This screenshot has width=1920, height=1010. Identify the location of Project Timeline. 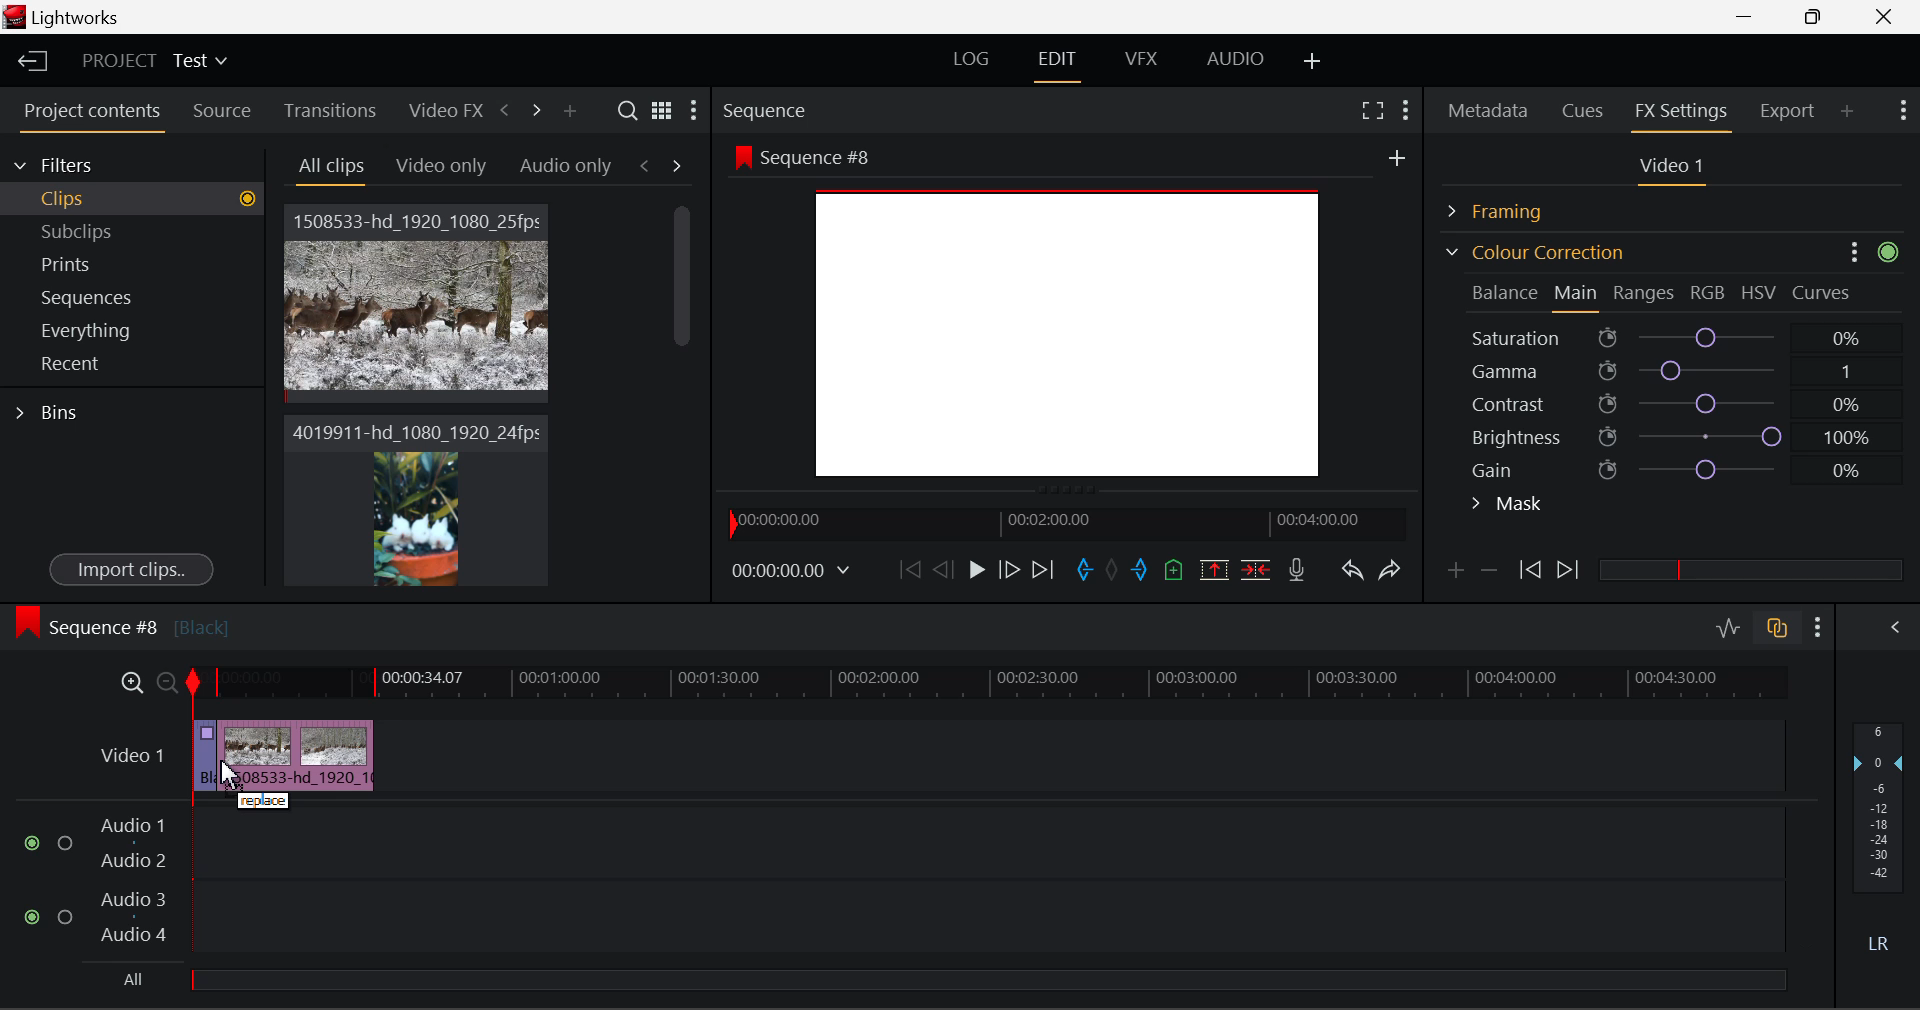
(990, 684).